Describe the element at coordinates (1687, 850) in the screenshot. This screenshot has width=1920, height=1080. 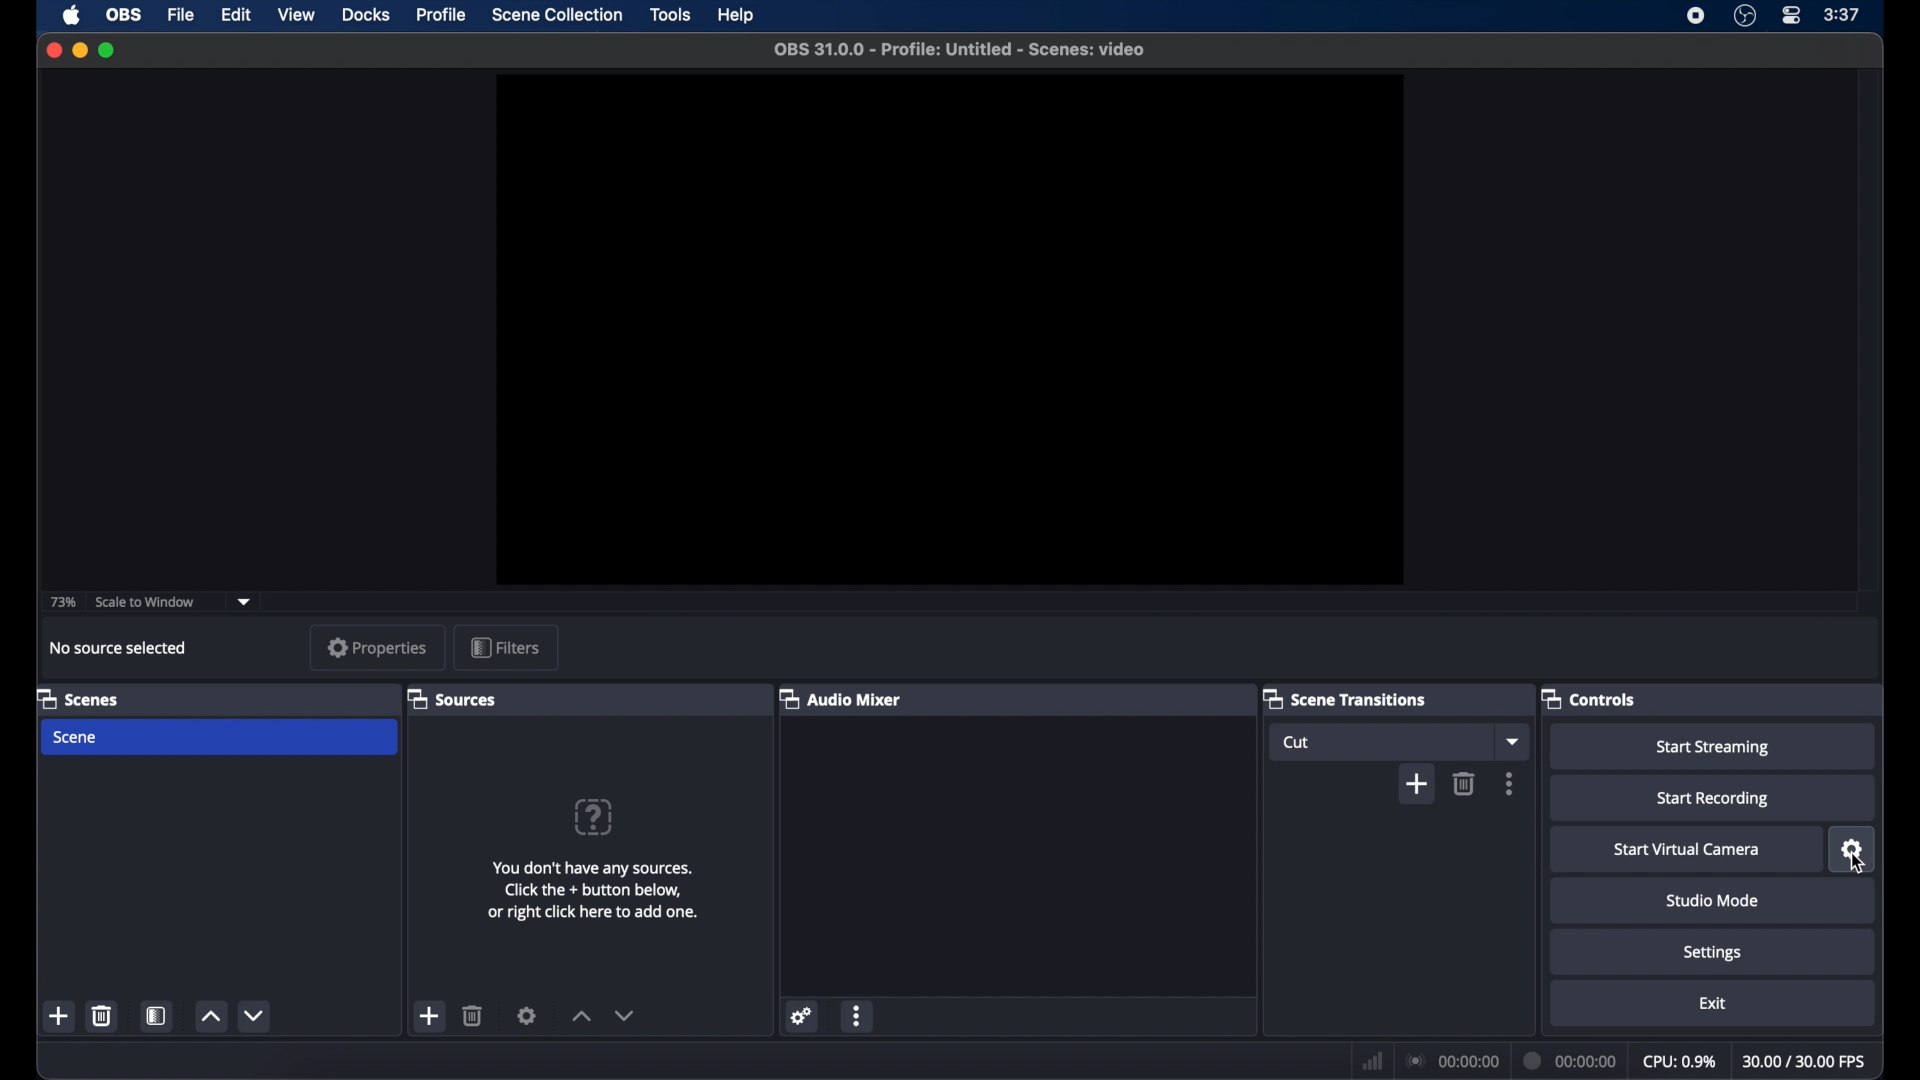
I see `start virtual camera` at that location.